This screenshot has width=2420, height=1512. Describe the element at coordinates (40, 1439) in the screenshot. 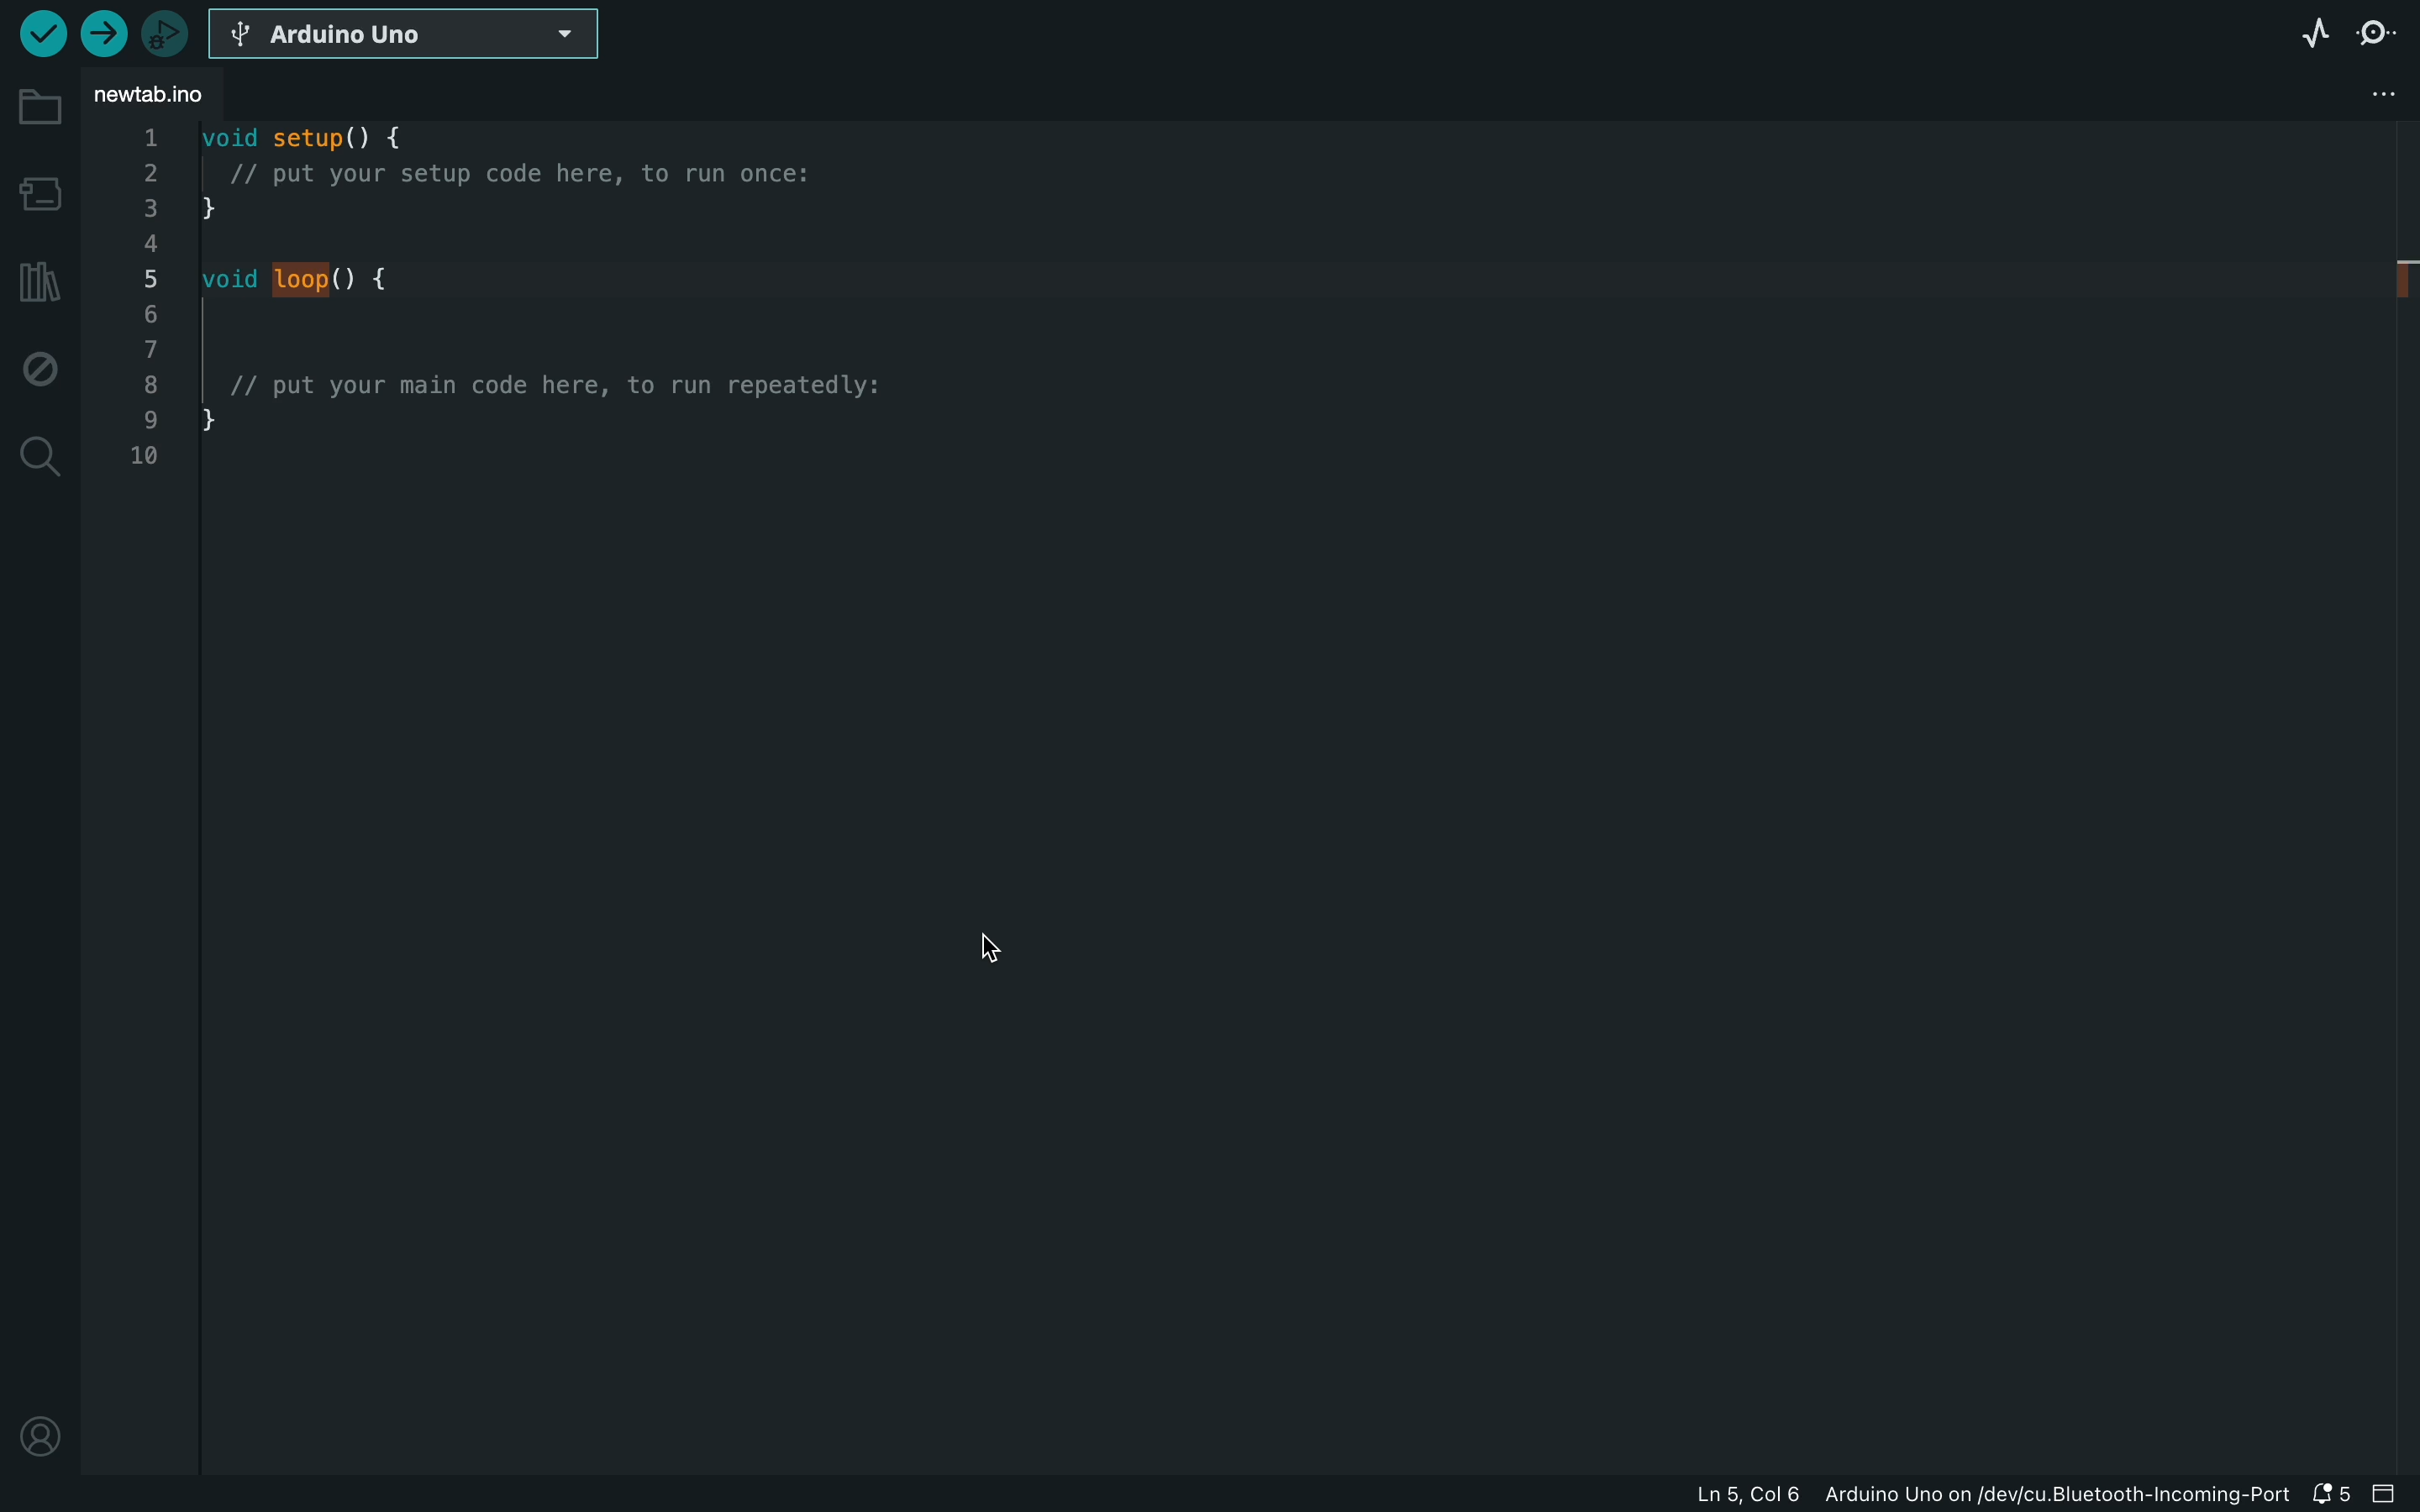

I see `profile` at that location.